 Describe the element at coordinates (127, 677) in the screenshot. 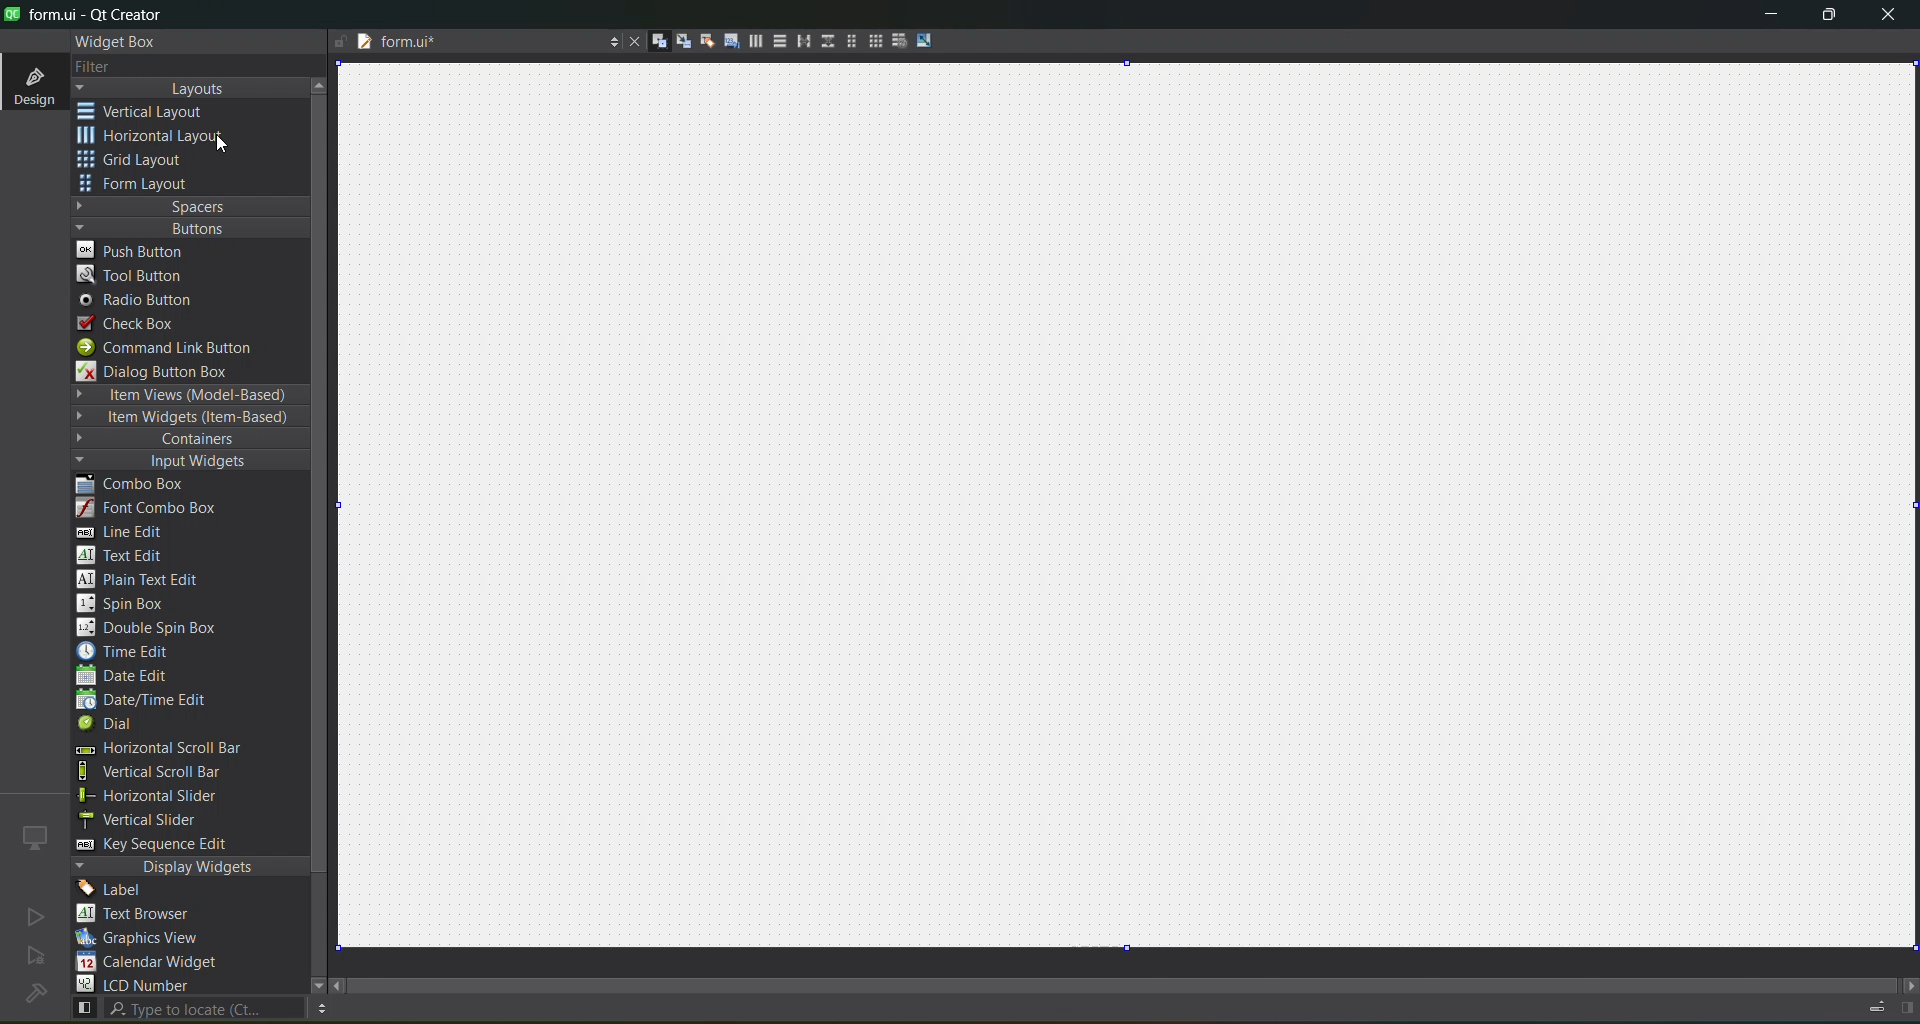

I see `date edit` at that location.